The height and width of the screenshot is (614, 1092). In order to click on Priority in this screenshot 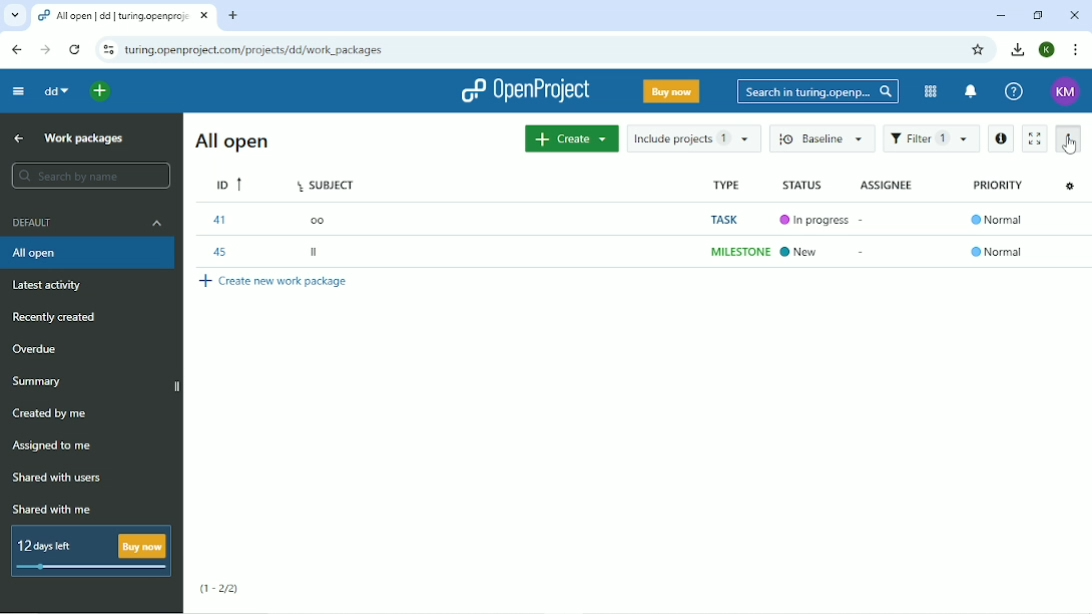, I will do `click(998, 185)`.